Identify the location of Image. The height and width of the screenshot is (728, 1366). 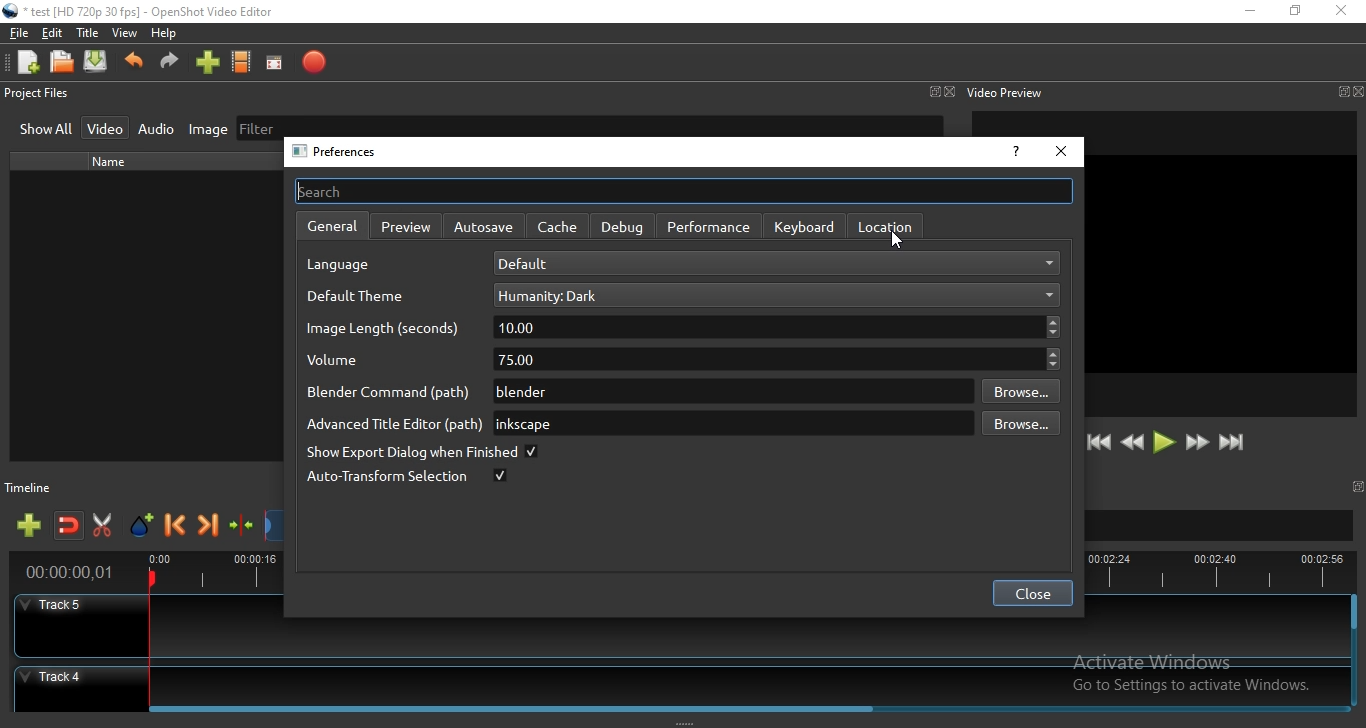
(203, 130).